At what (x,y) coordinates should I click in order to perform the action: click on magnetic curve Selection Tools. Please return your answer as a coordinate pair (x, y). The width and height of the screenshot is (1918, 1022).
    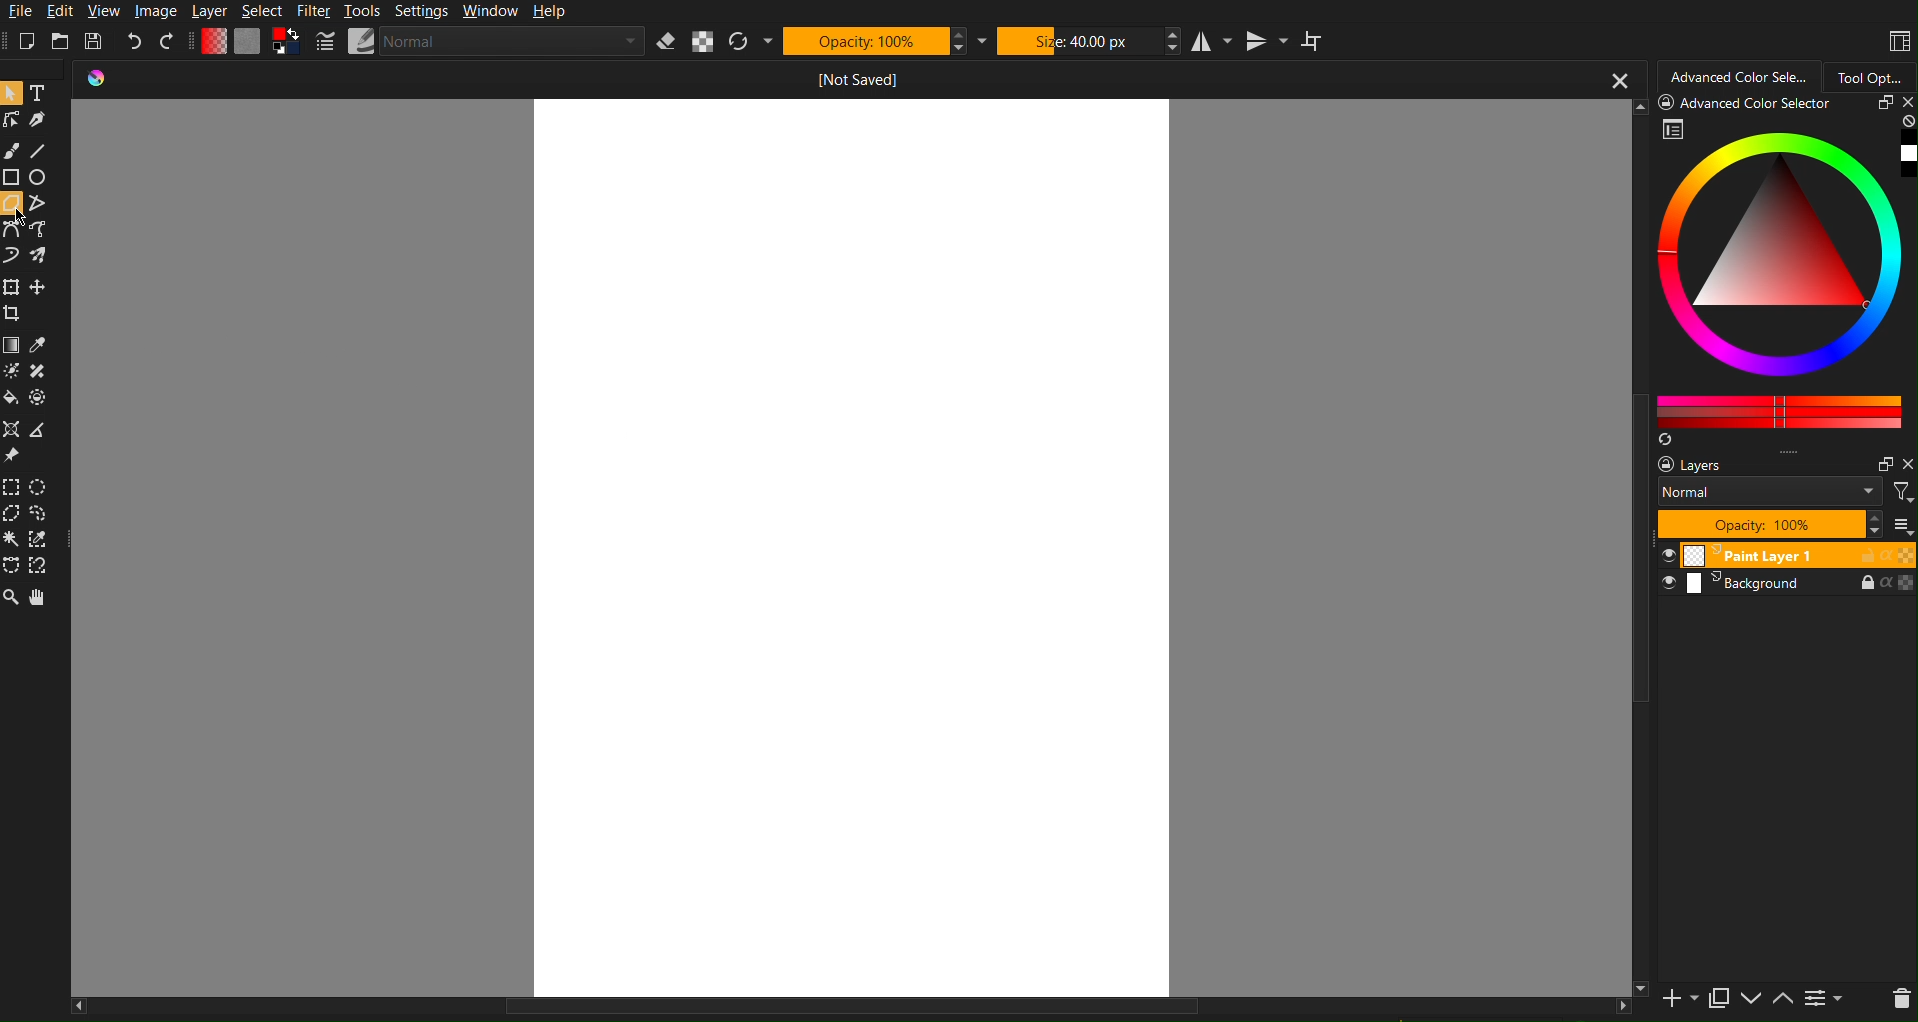
    Looking at the image, I should click on (46, 564).